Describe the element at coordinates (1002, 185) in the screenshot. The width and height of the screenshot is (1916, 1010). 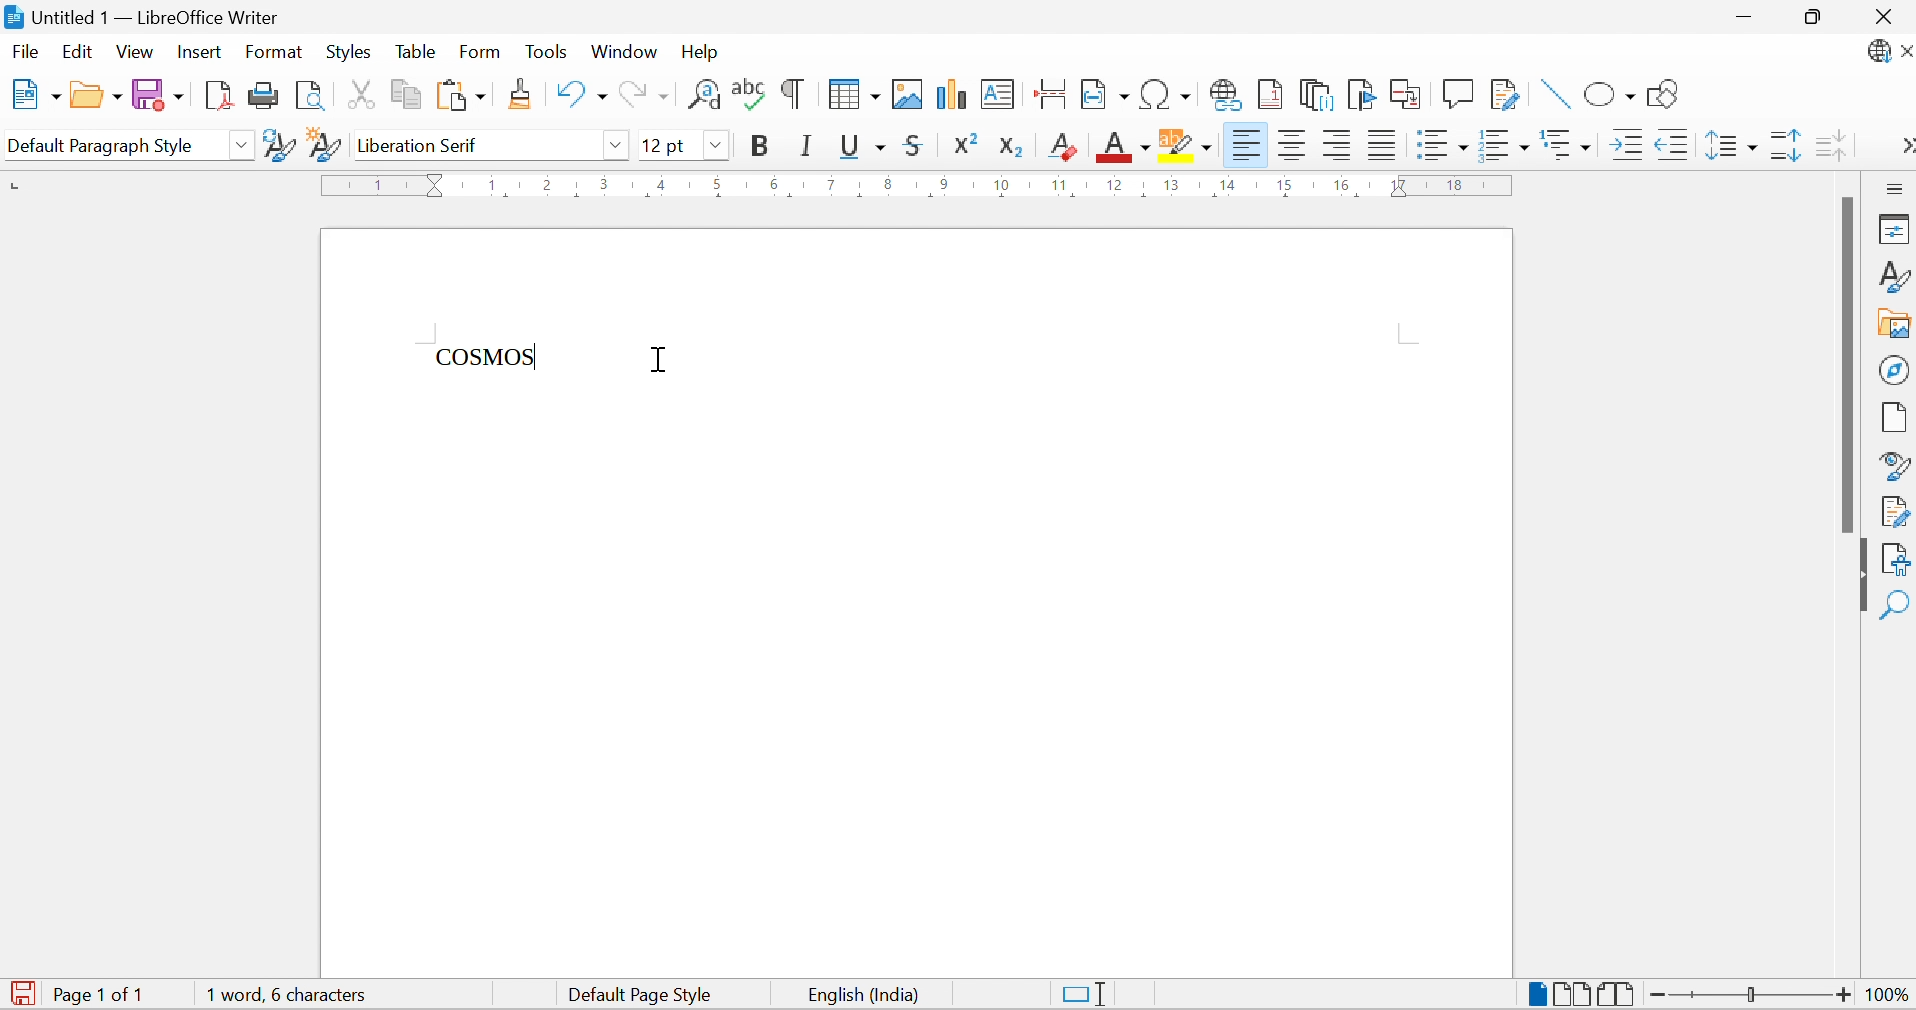
I see `10` at that location.